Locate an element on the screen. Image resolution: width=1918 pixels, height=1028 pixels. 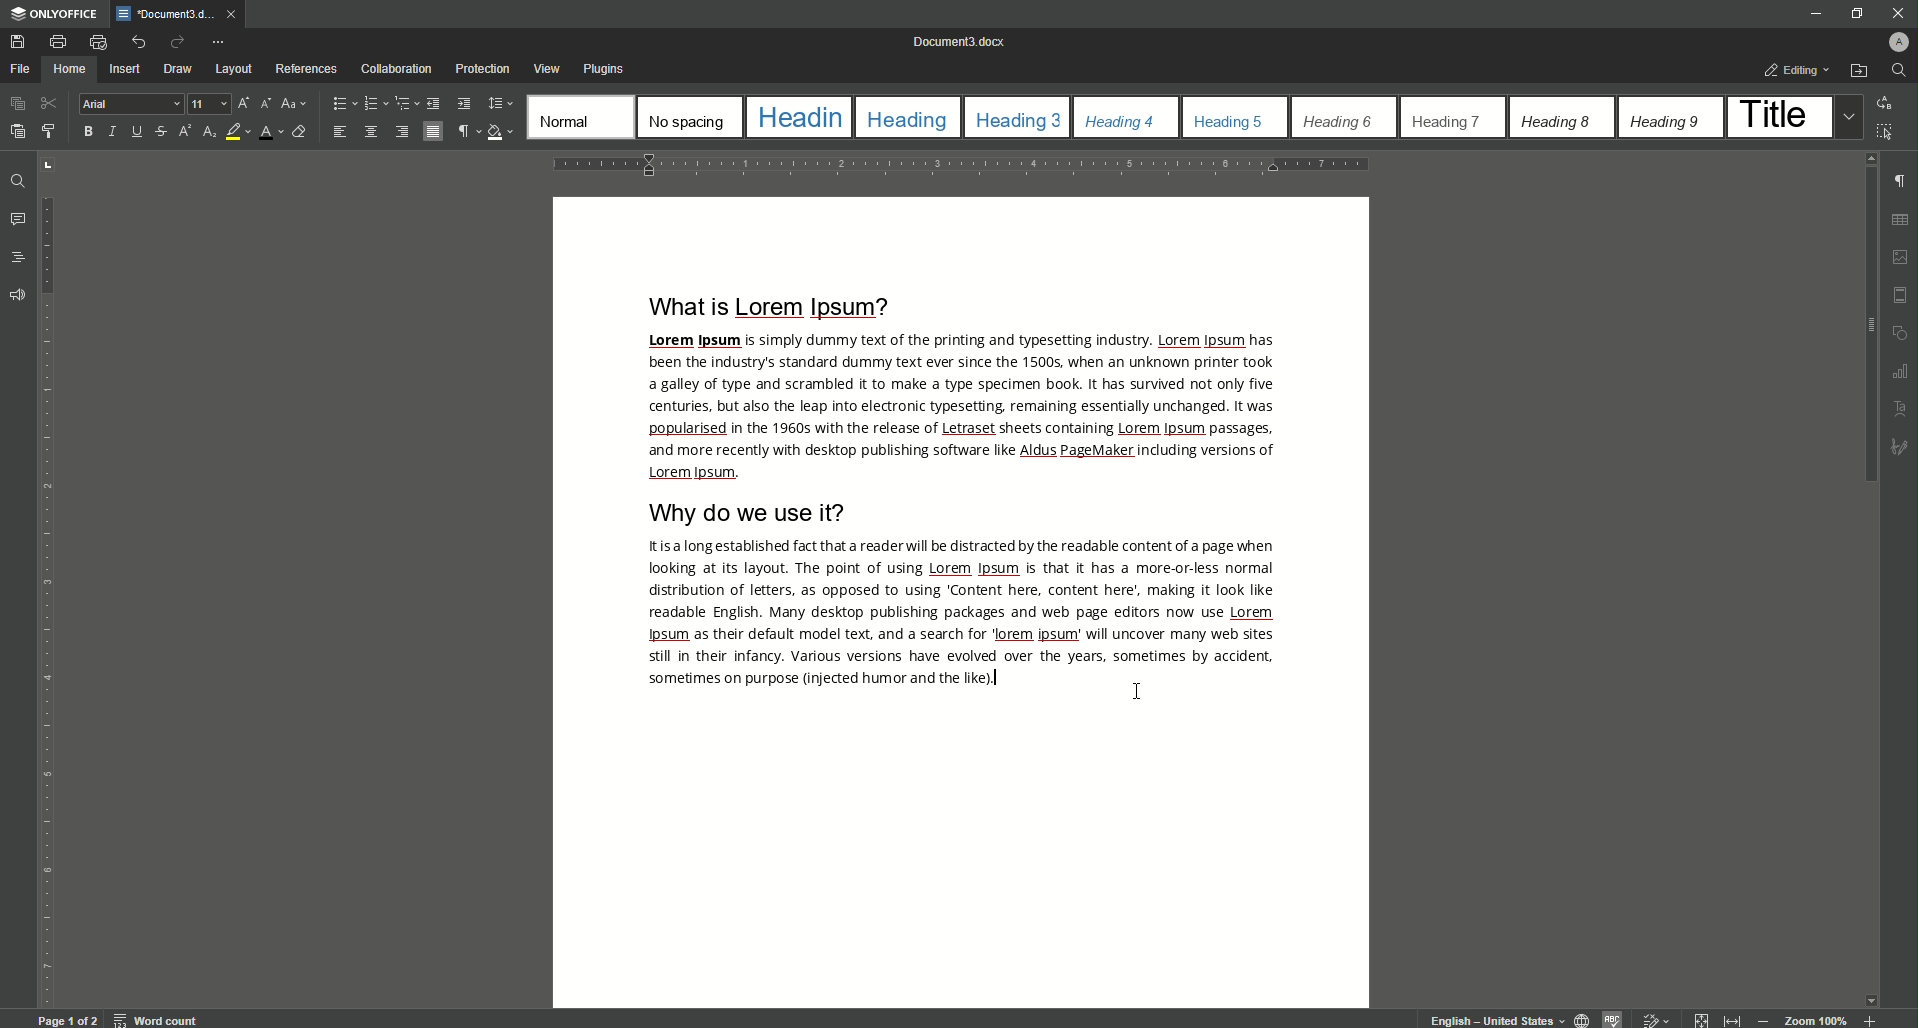
Select is located at coordinates (1891, 132).